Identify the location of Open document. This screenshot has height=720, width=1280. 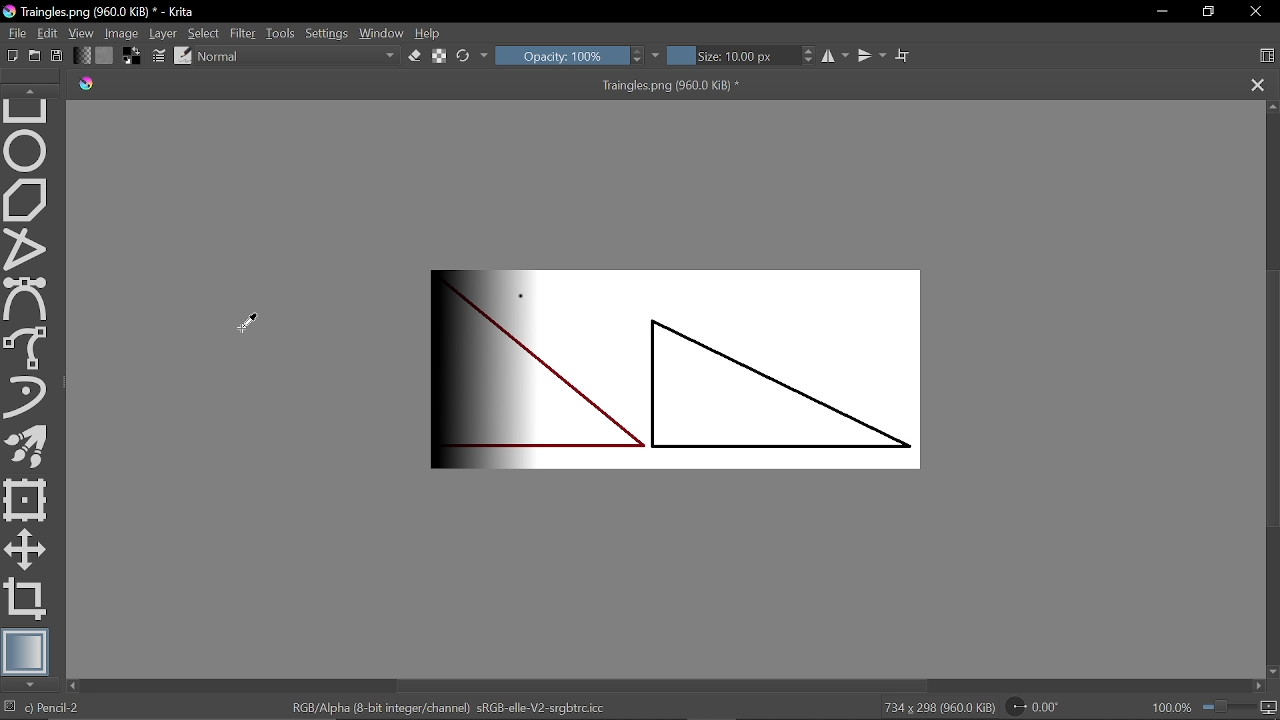
(37, 55).